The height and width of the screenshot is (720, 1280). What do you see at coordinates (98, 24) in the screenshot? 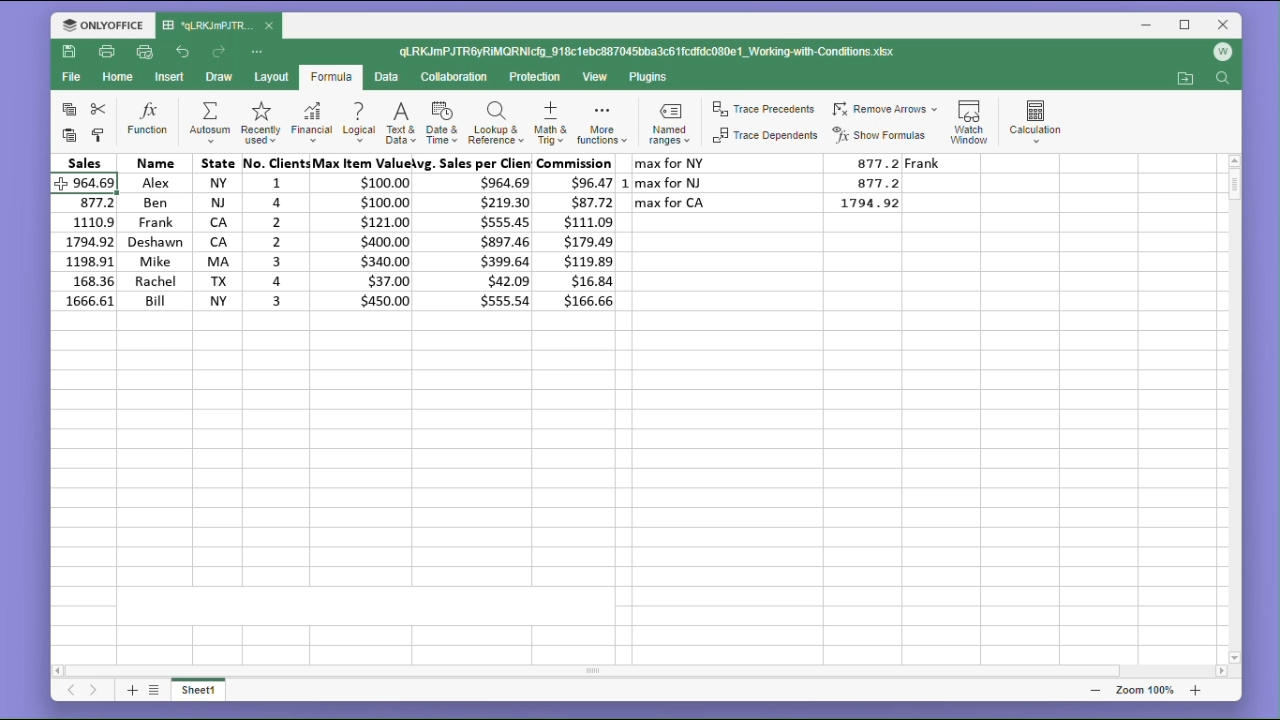
I see `onlyoffice` at bounding box center [98, 24].